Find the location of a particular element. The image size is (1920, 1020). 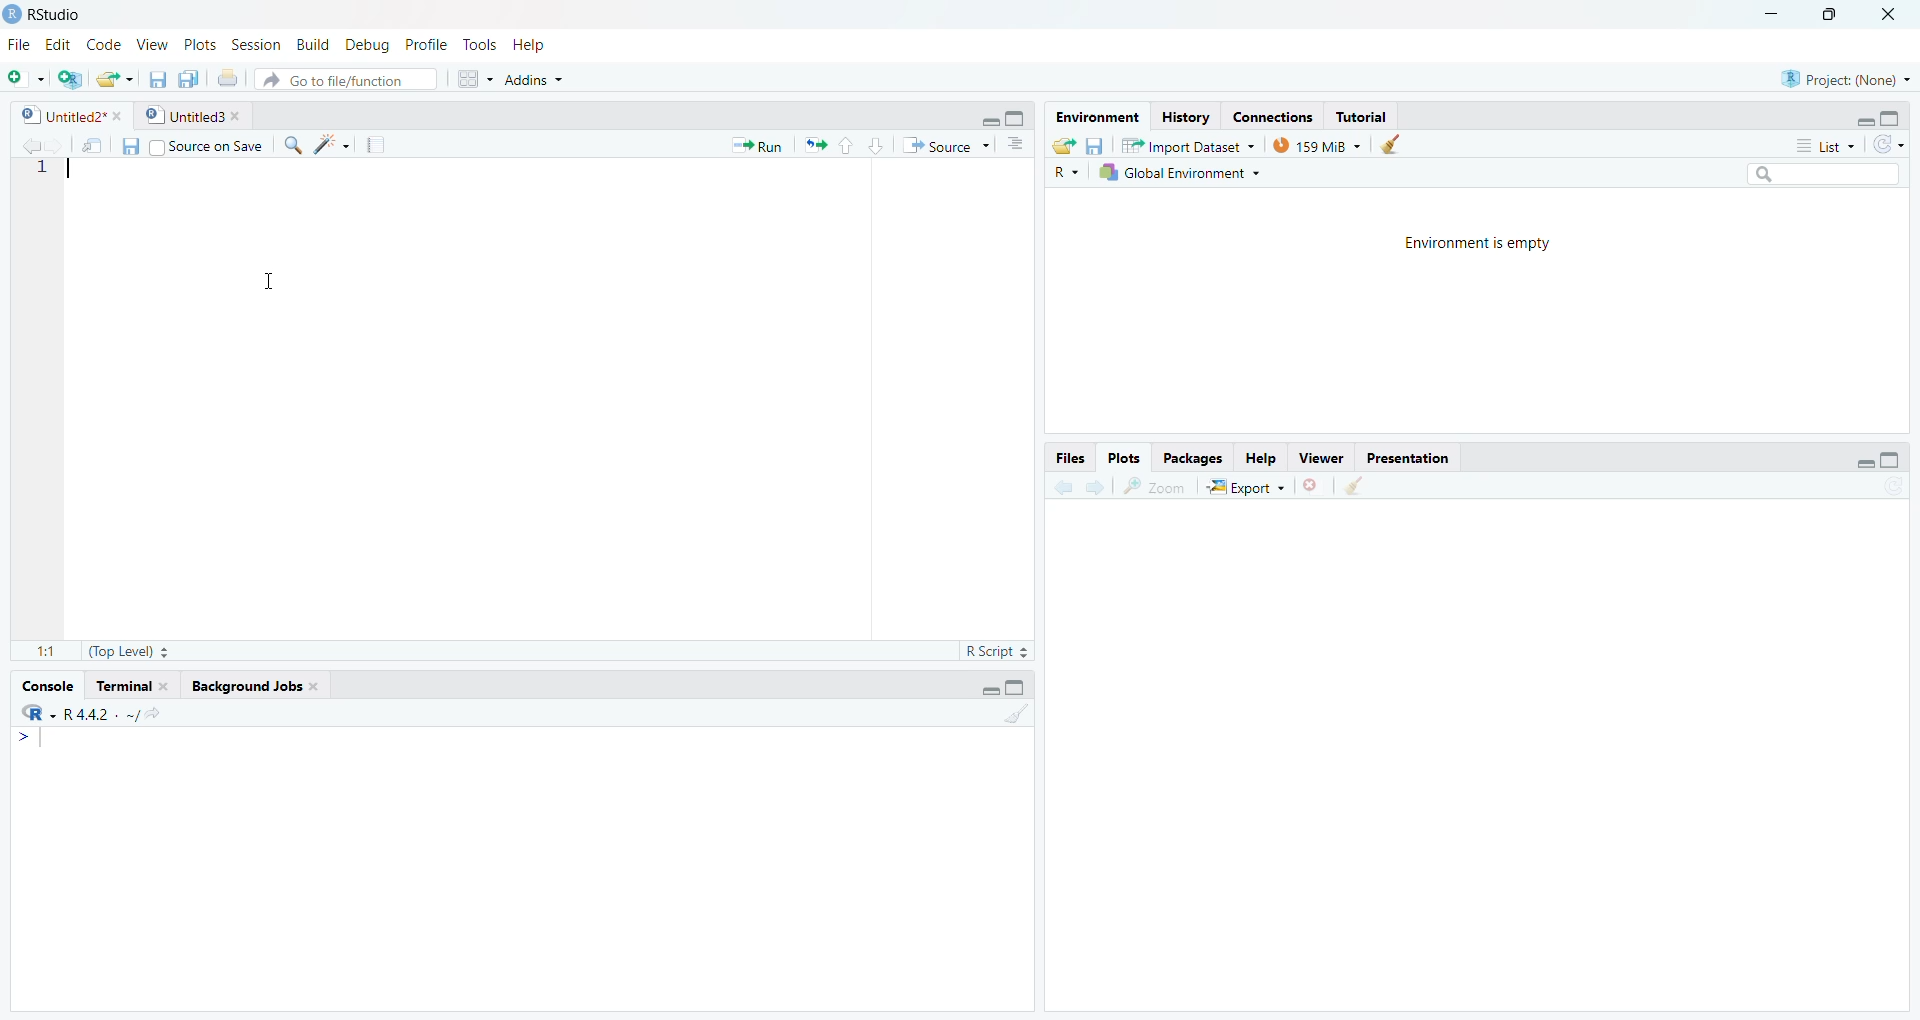

Create a project is located at coordinates (70, 79).